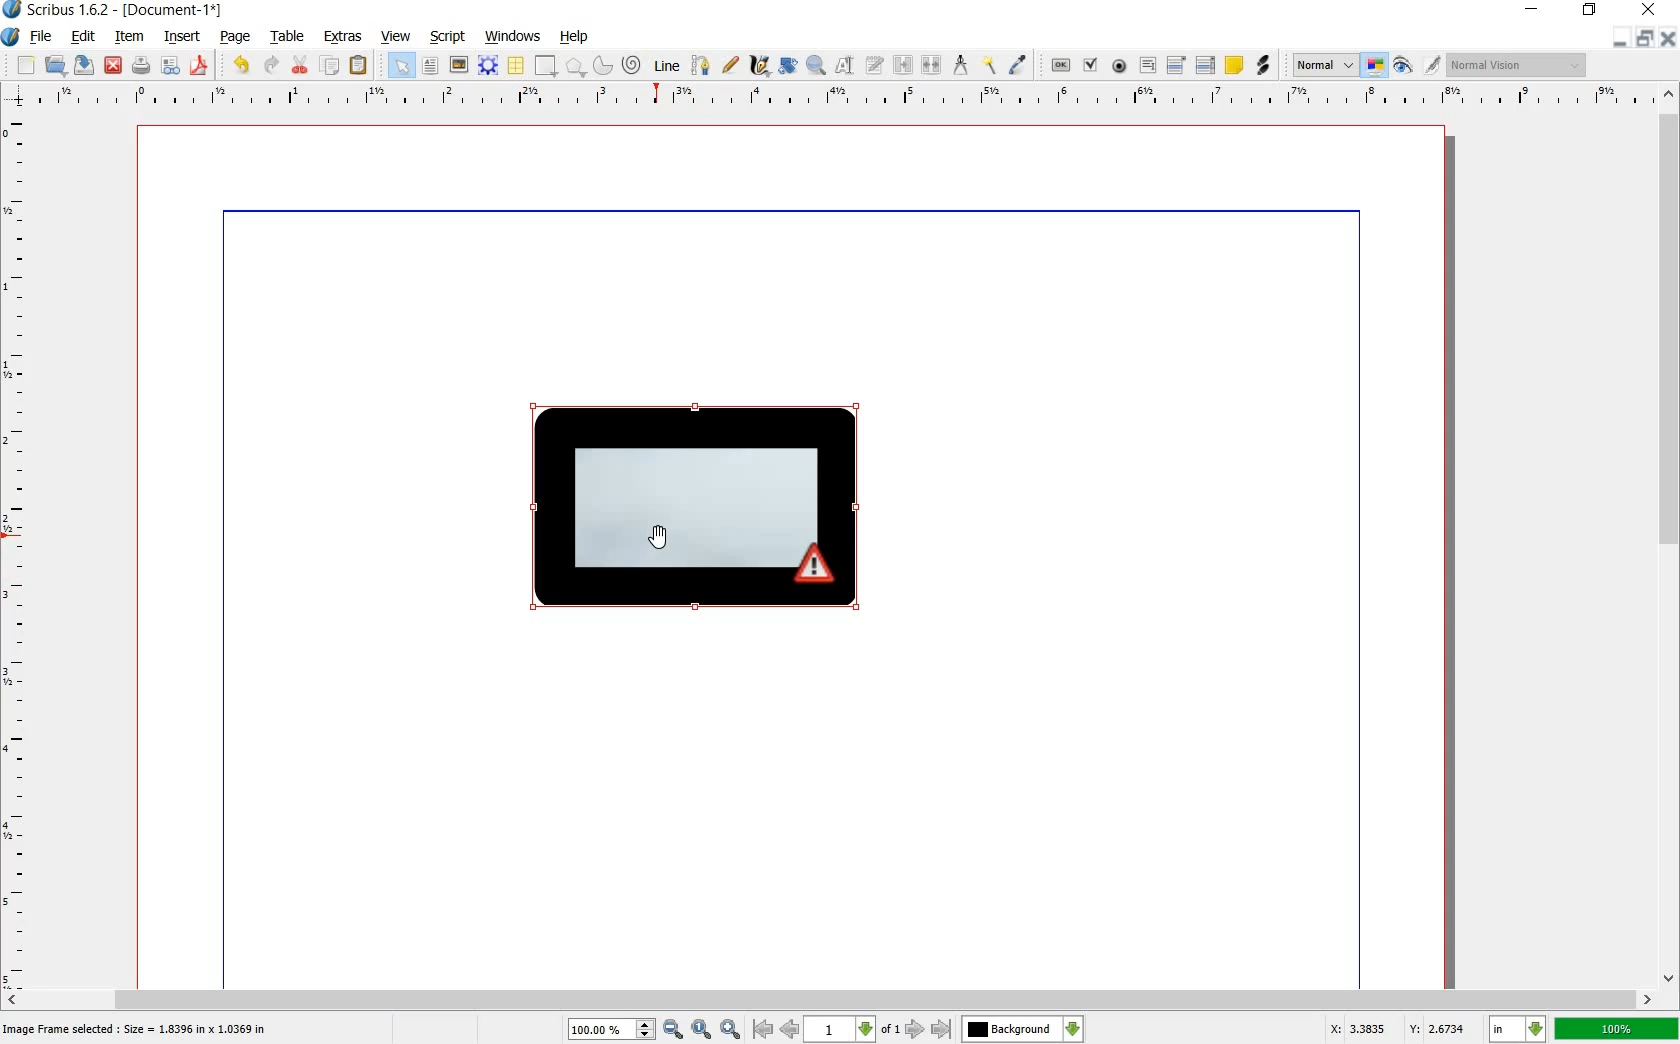  What do you see at coordinates (600, 66) in the screenshot?
I see `arc` at bounding box center [600, 66].